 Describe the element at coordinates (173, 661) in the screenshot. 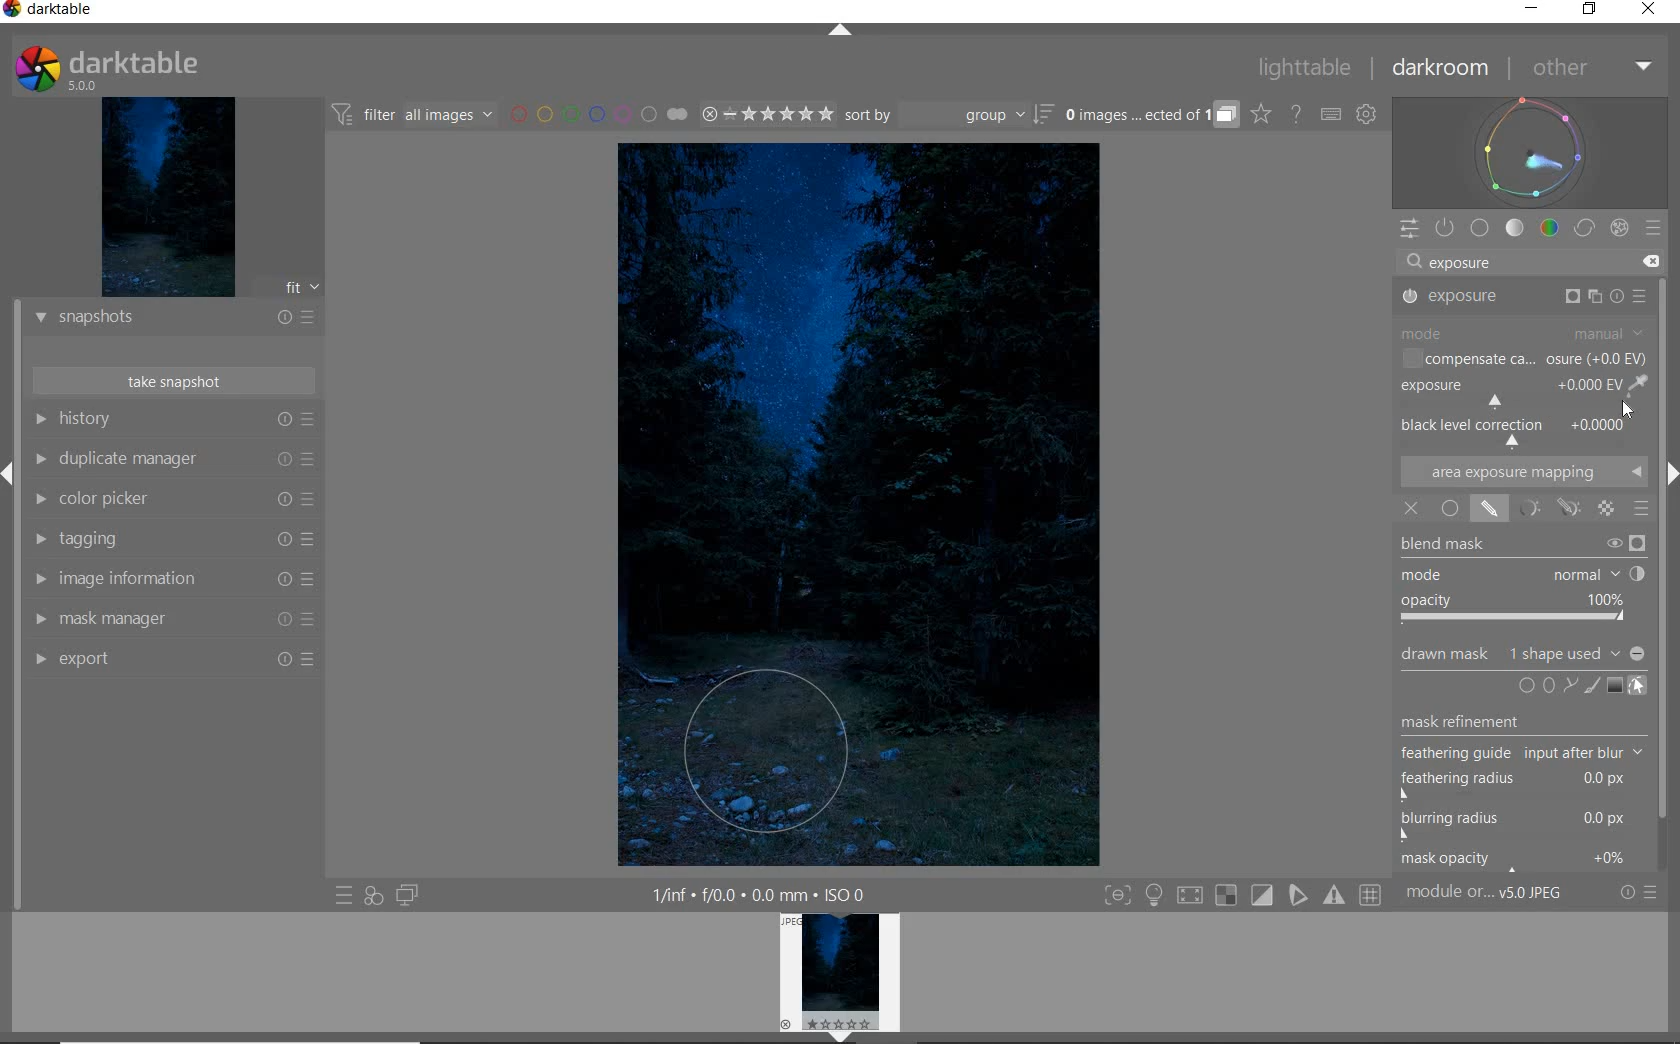

I see `EXPORT` at that location.